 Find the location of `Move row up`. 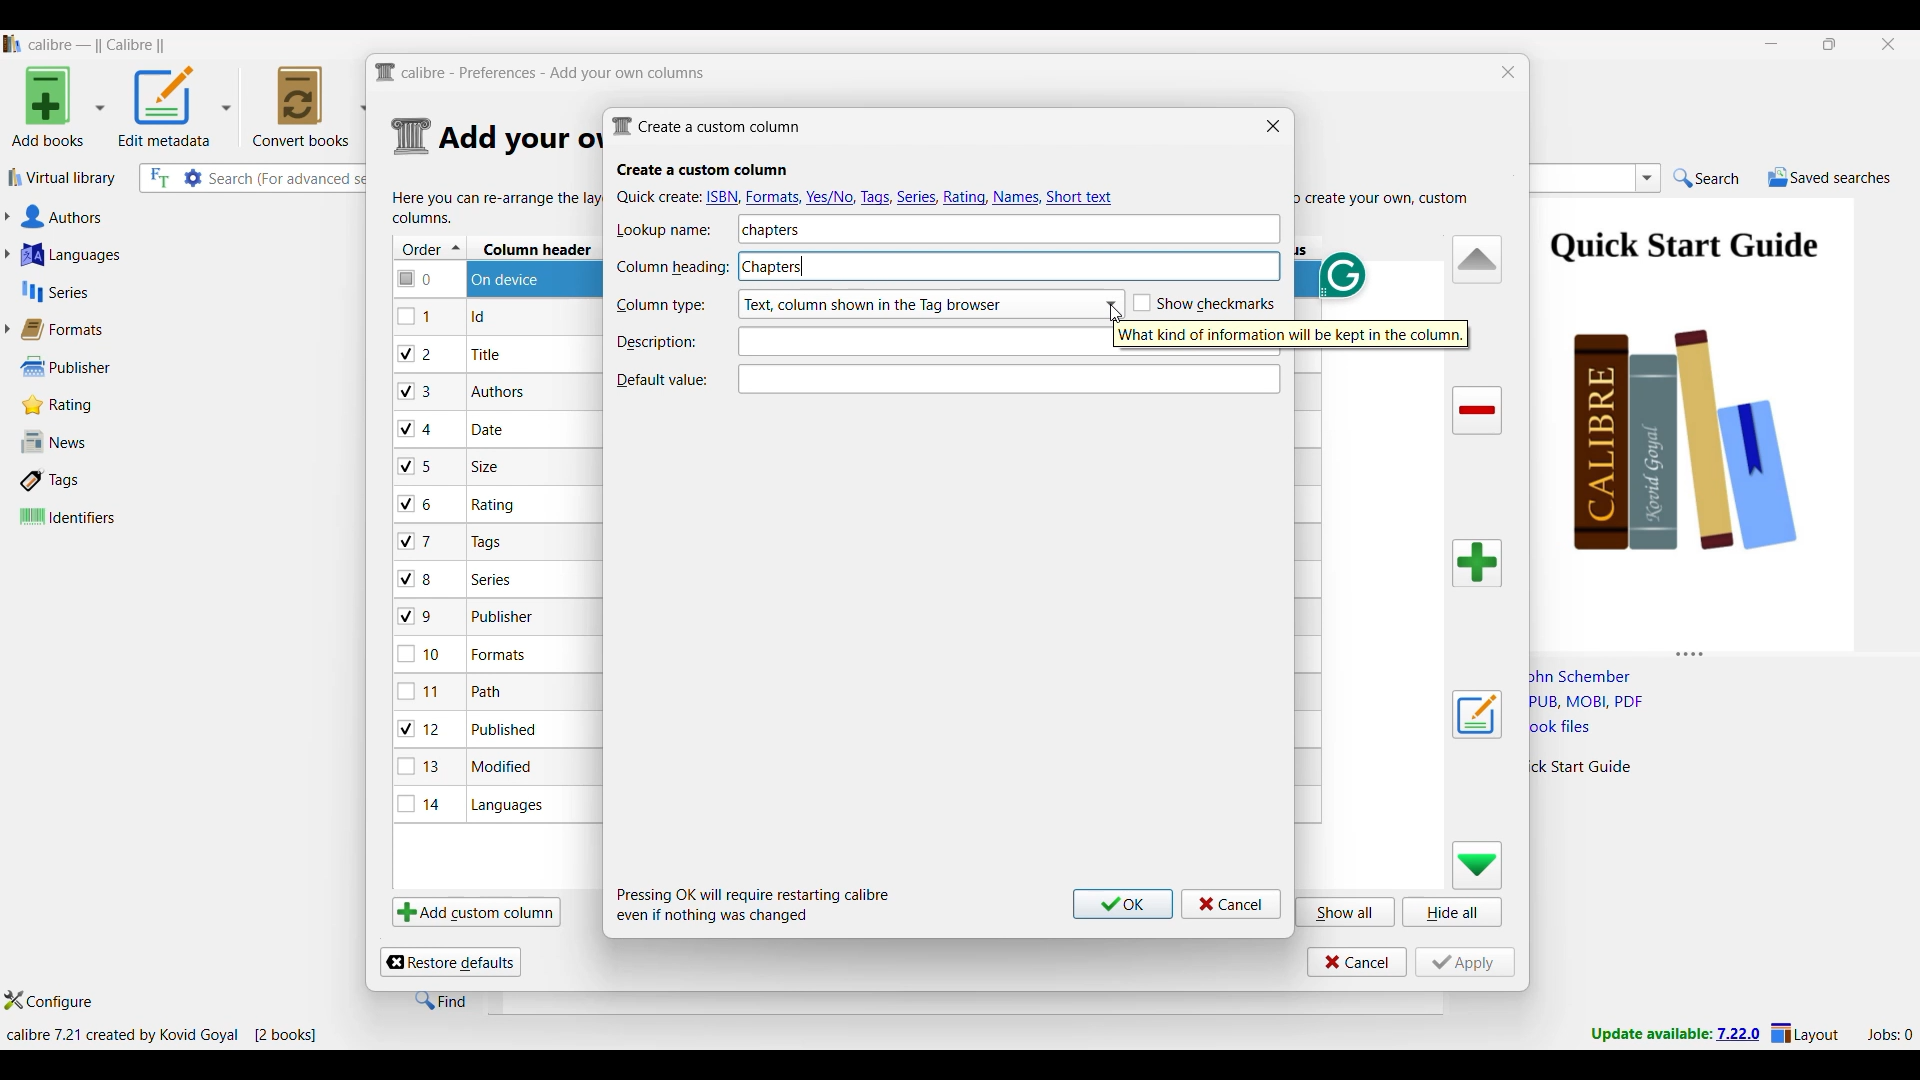

Move row up is located at coordinates (1478, 258).